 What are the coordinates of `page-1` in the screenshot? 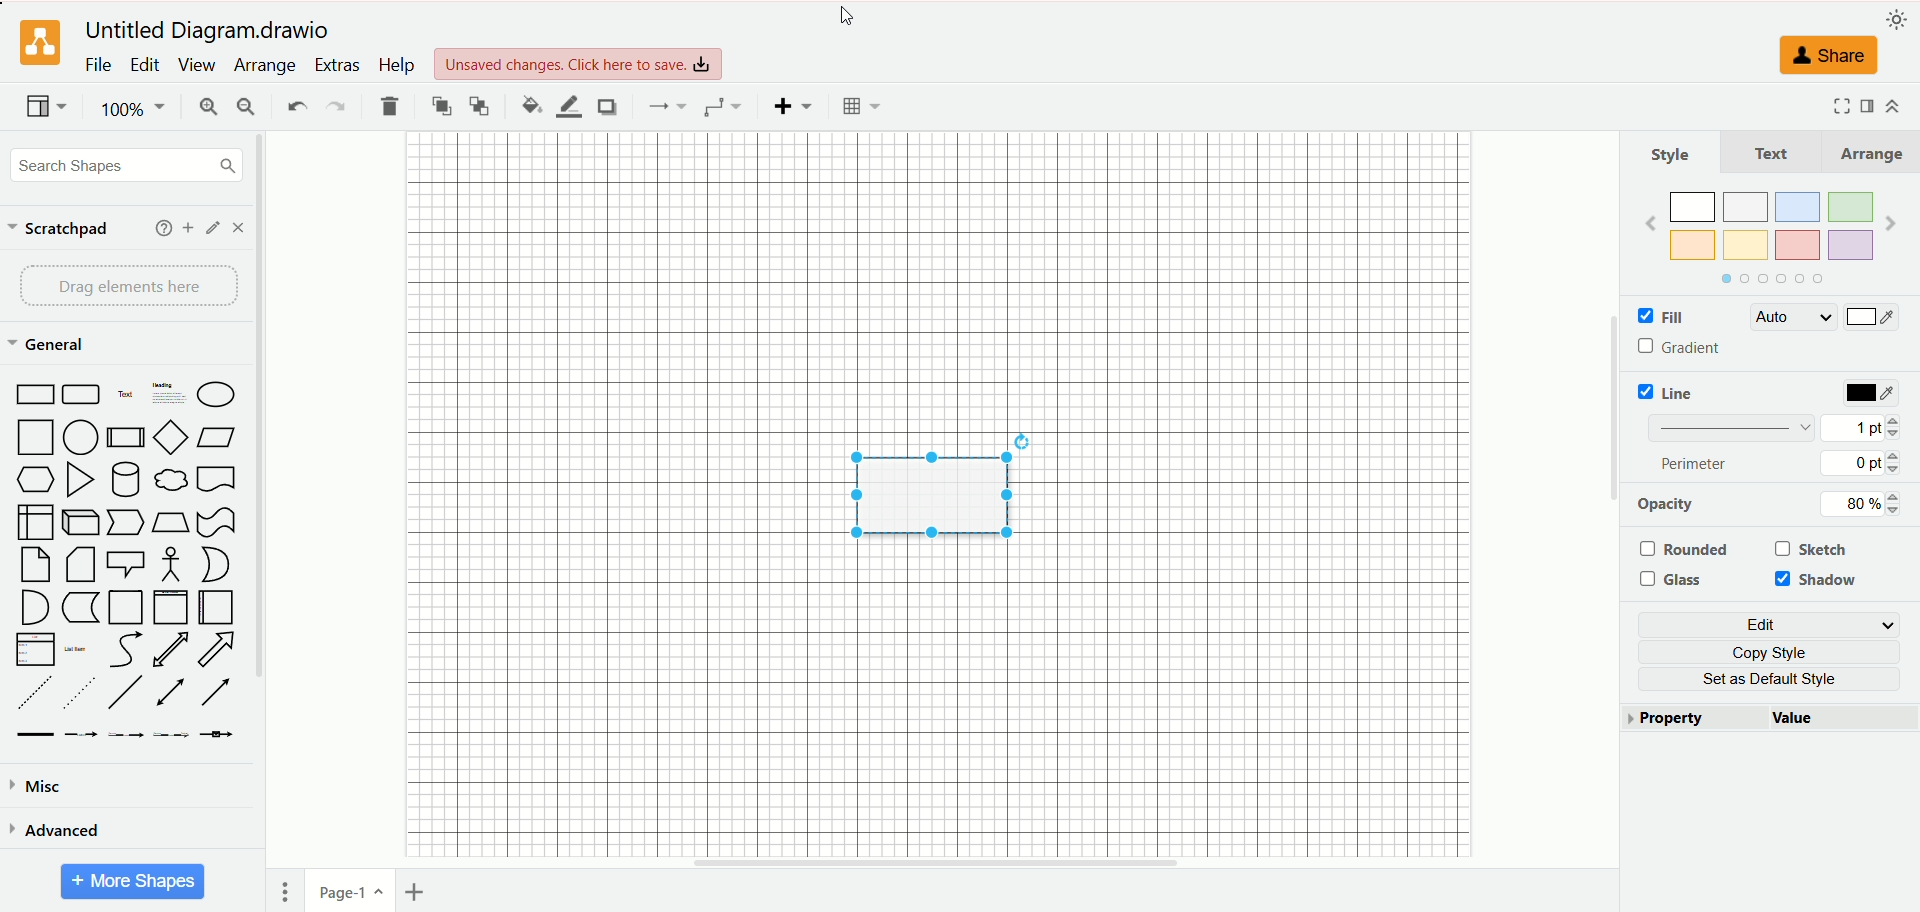 It's located at (352, 889).